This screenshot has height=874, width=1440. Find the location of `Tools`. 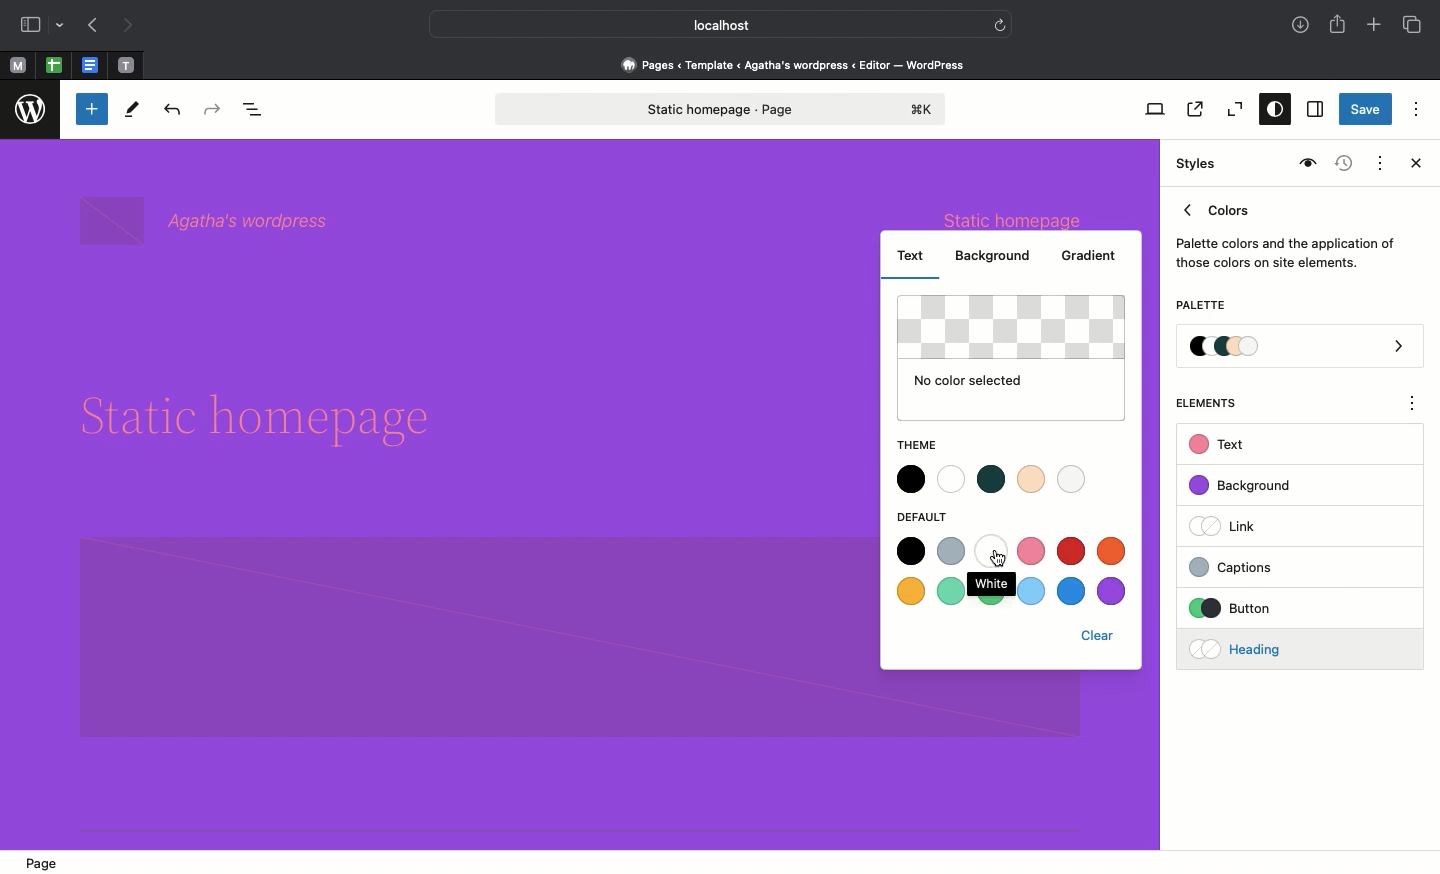

Tools is located at coordinates (133, 114).